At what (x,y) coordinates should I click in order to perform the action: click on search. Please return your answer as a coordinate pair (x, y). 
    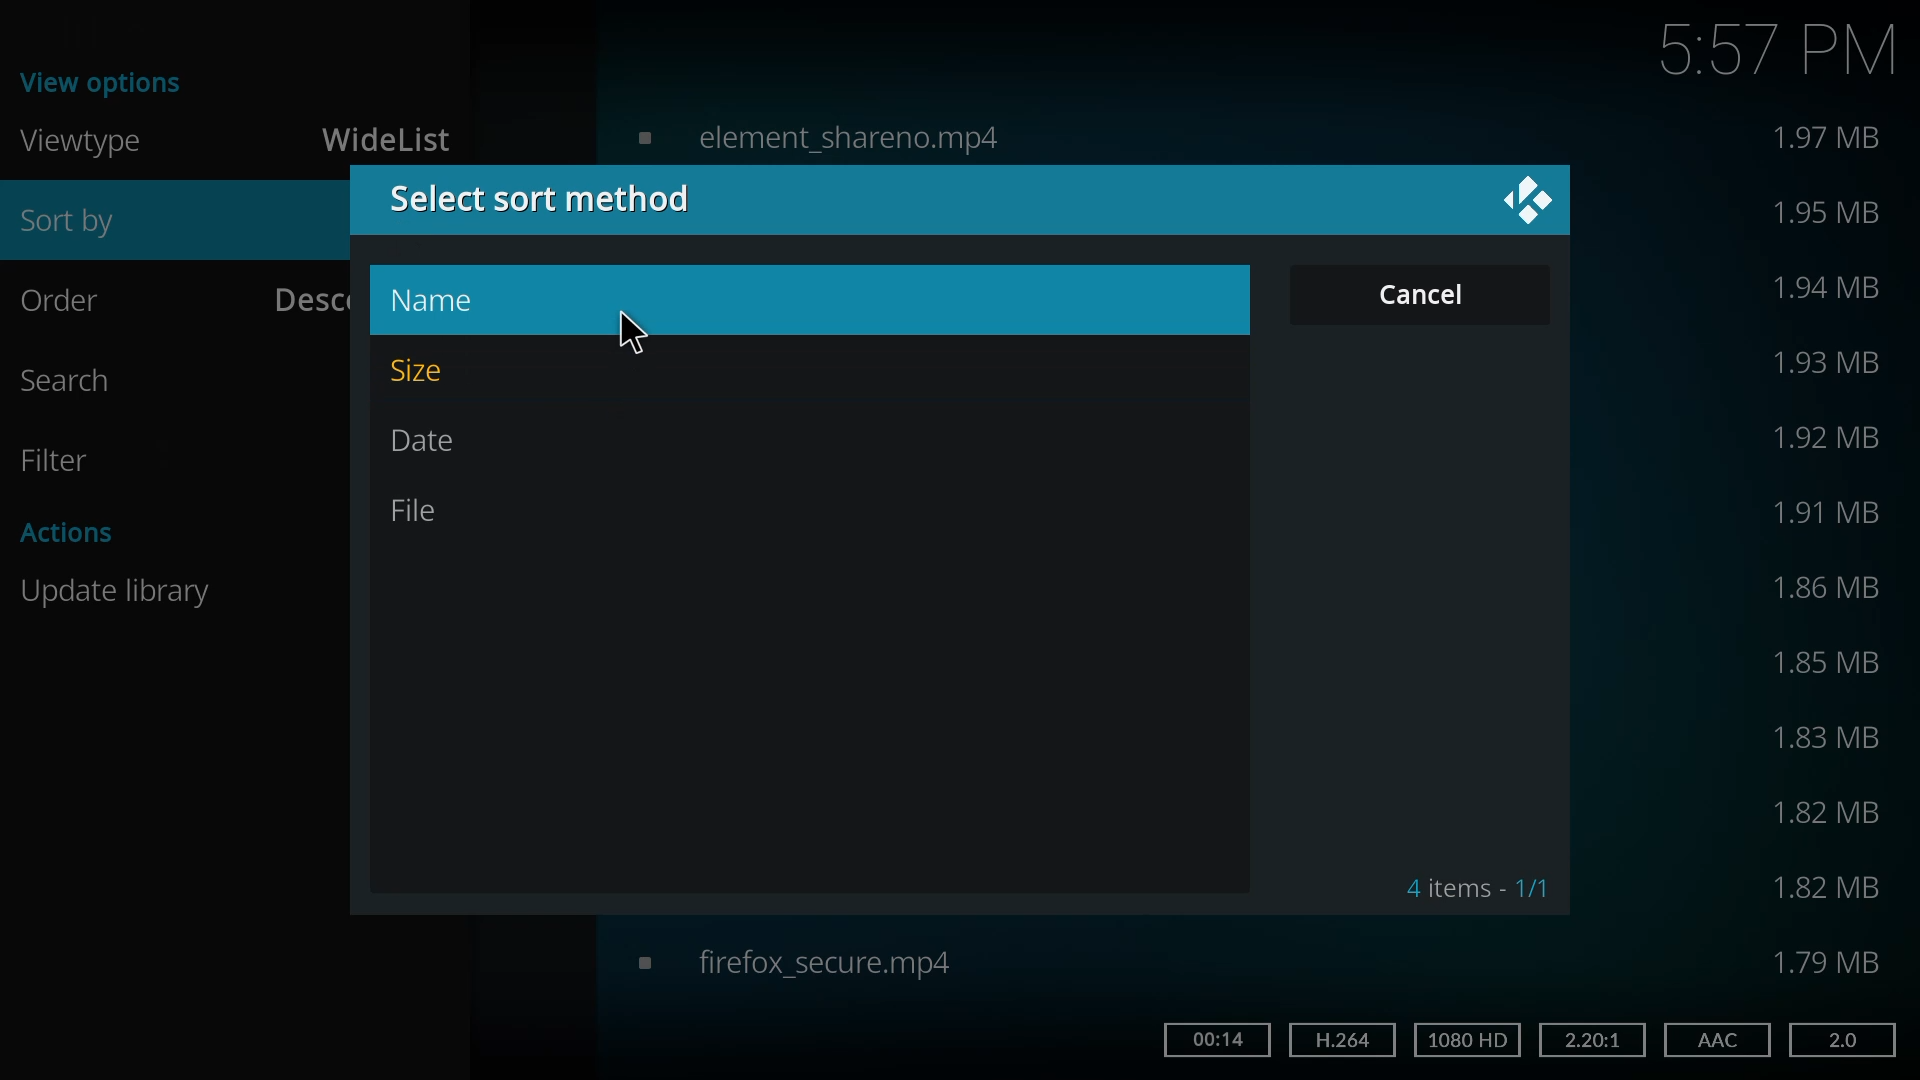
    Looking at the image, I should click on (80, 379).